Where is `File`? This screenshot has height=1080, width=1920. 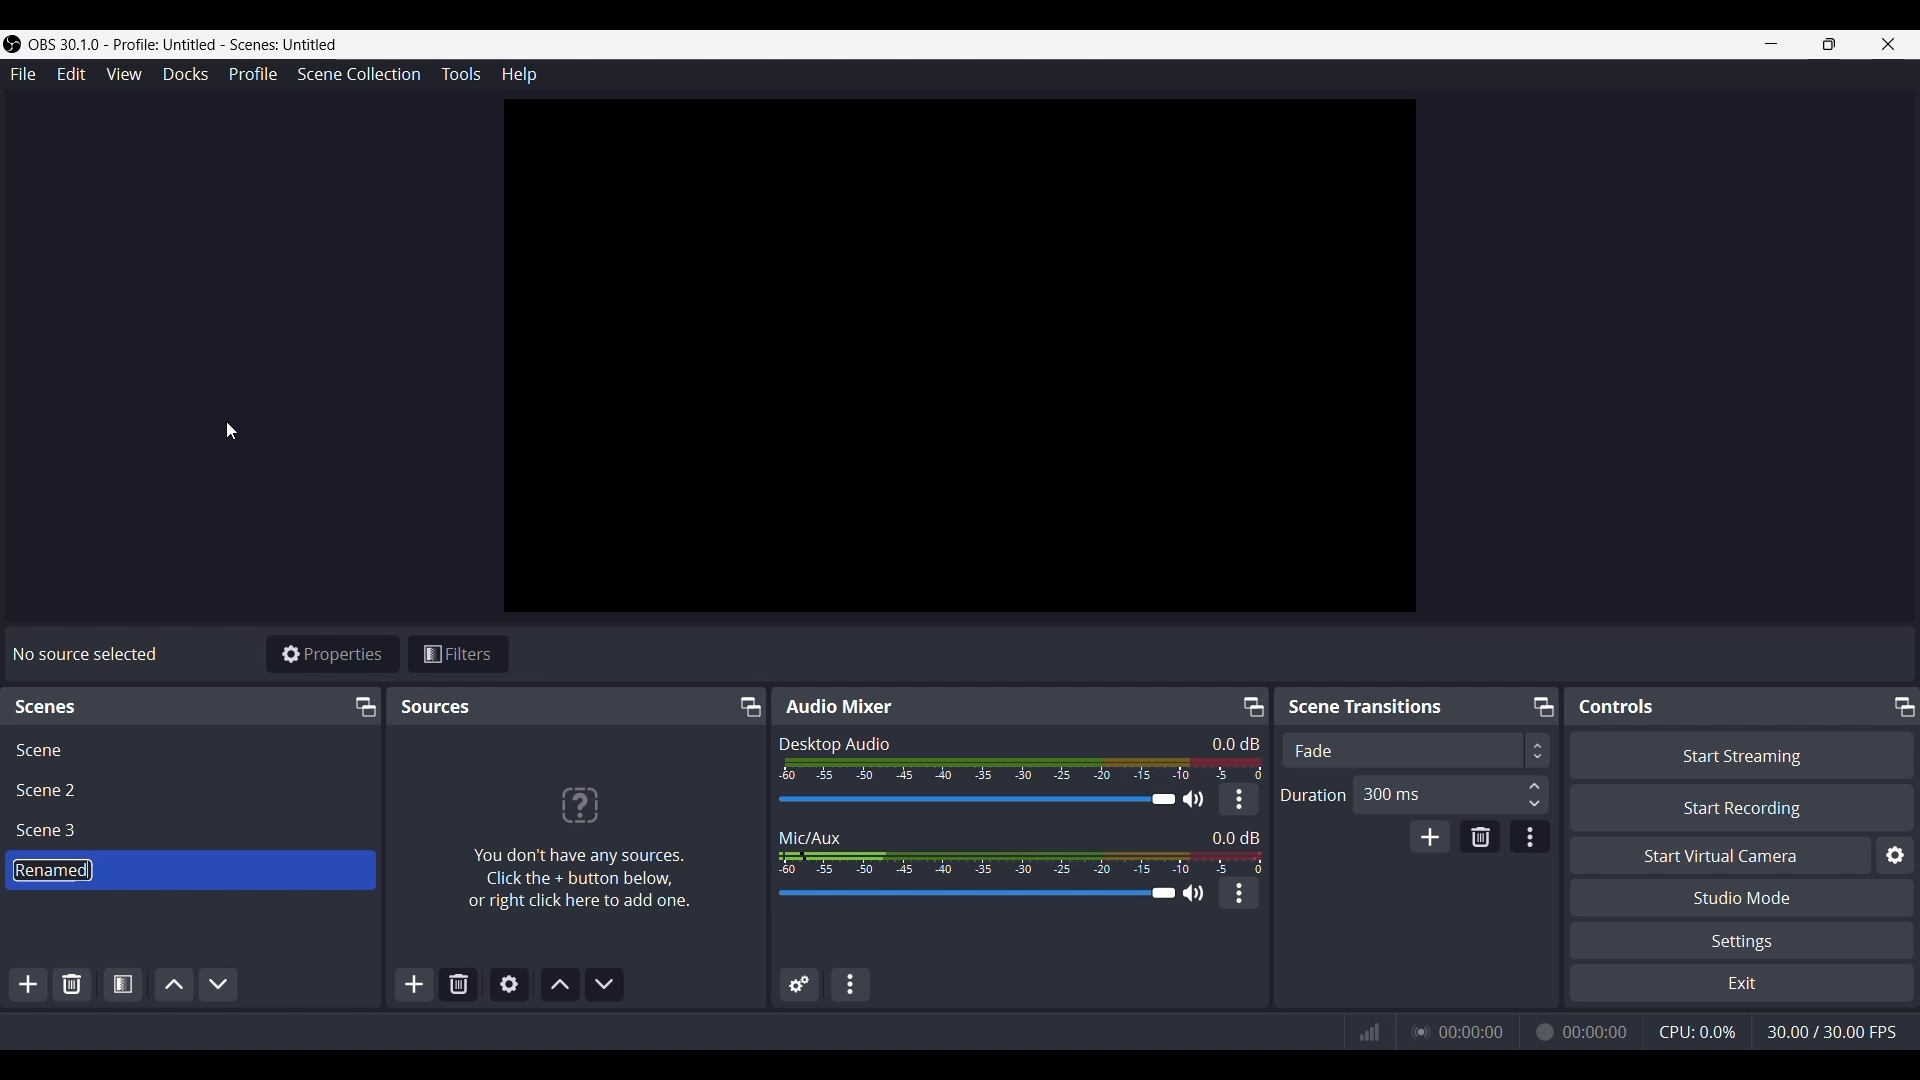 File is located at coordinates (26, 74).